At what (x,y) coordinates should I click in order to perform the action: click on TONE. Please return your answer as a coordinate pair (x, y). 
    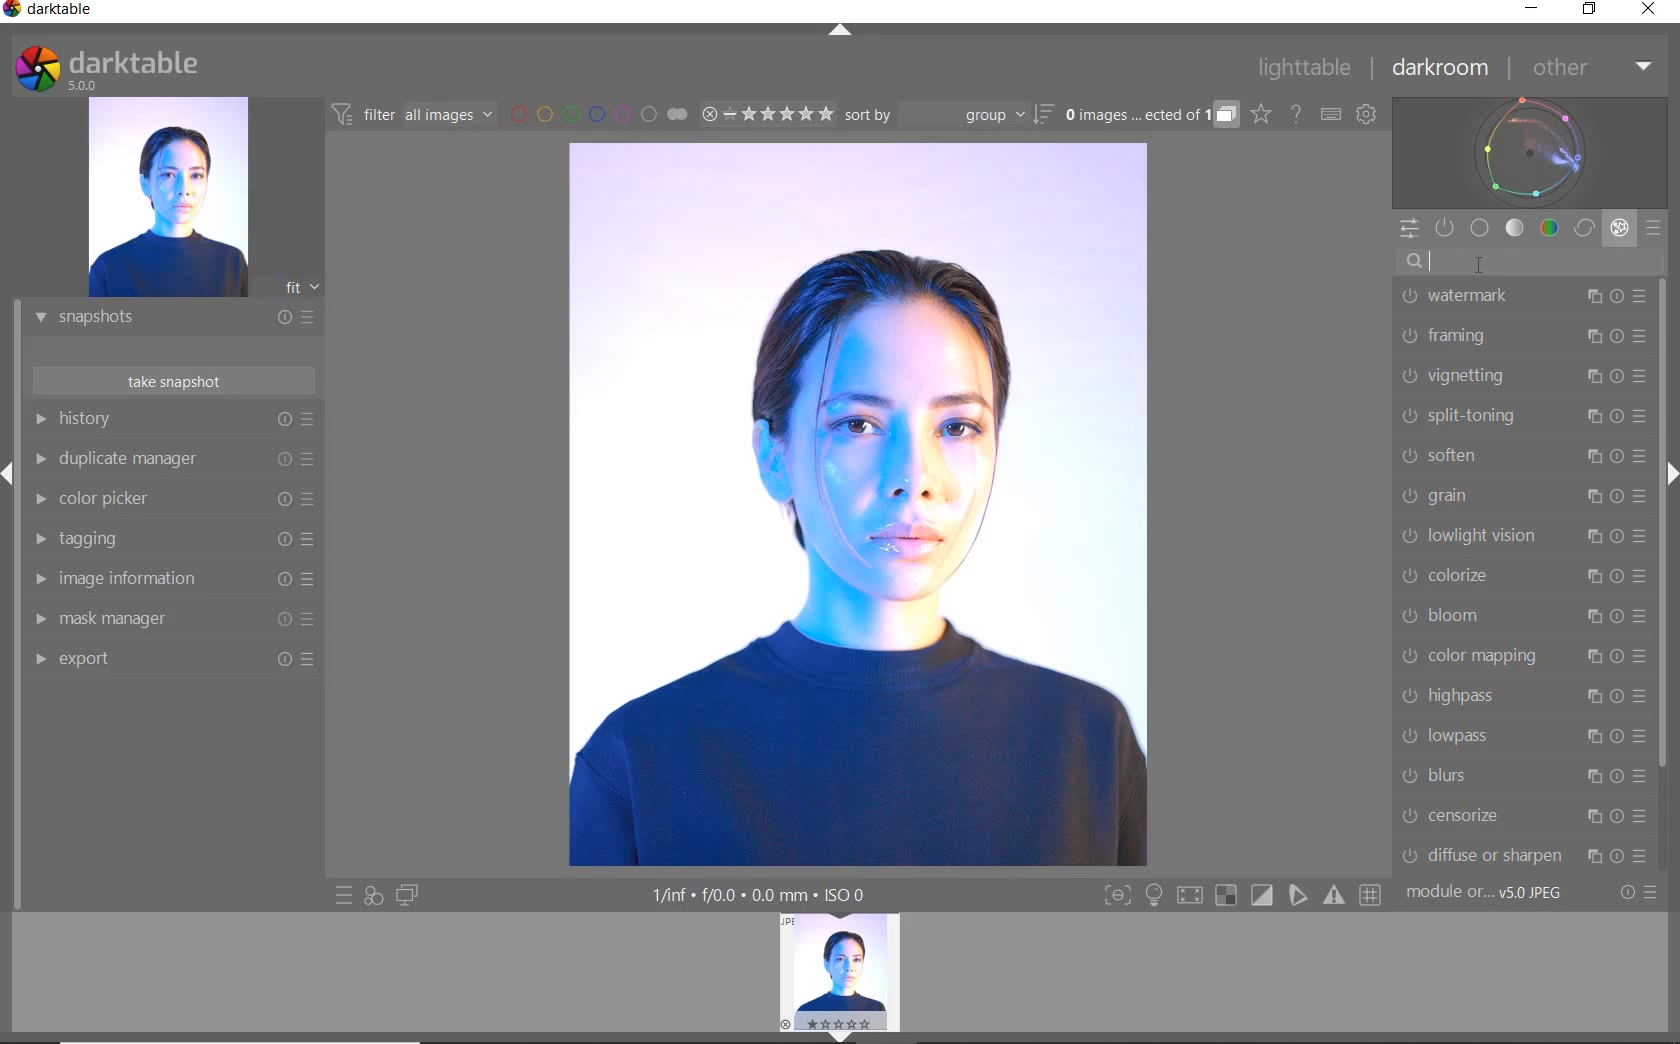
    Looking at the image, I should click on (1516, 228).